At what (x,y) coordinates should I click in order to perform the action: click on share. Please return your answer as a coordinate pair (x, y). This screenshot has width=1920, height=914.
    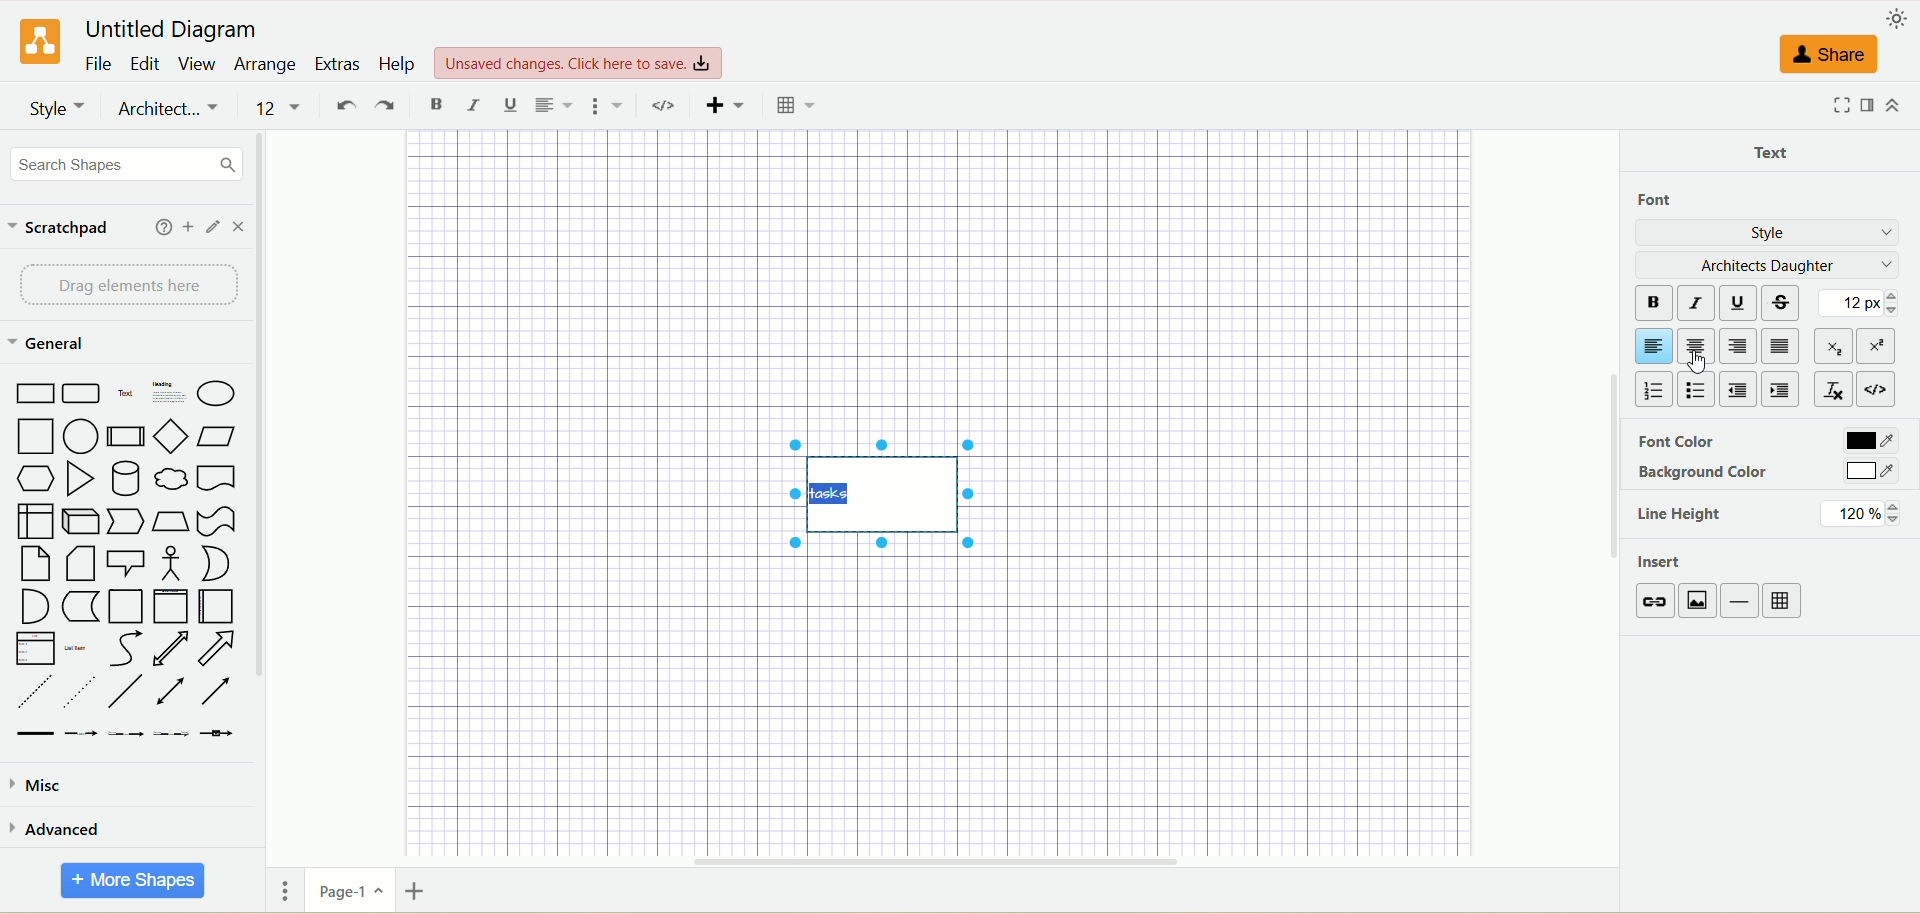
    Looking at the image, I should click on (1828, 55).